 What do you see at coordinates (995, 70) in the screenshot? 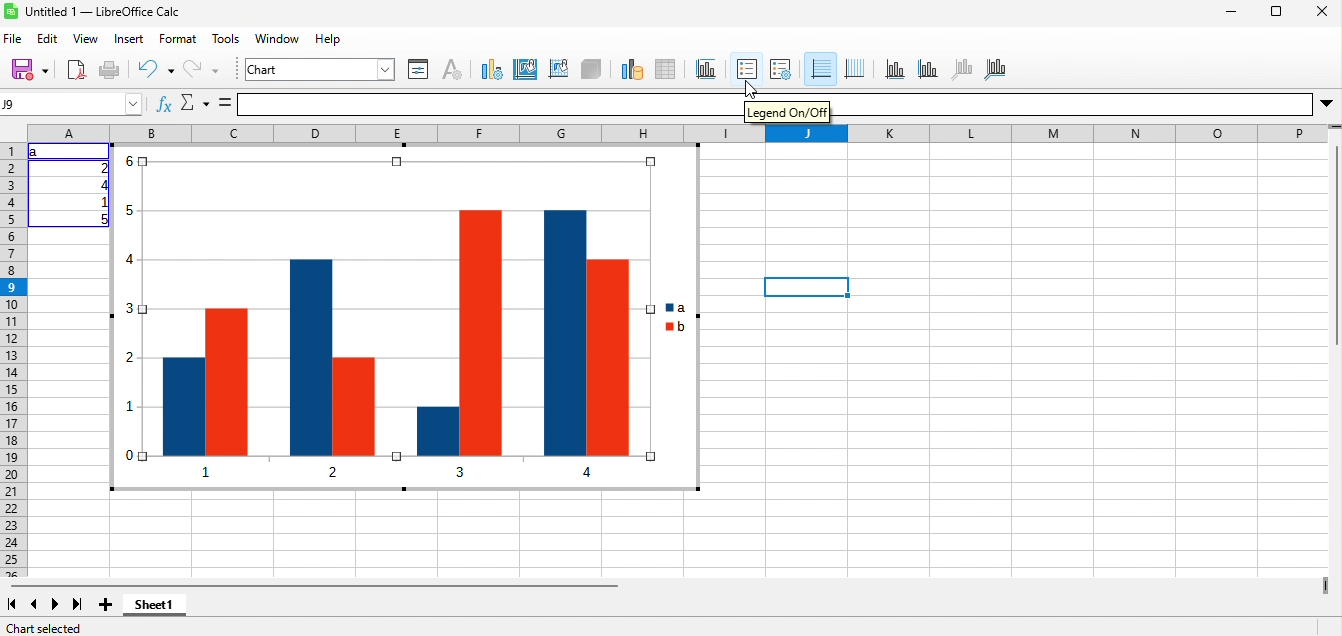
I see `all axes` at bounding box center [995, 70].